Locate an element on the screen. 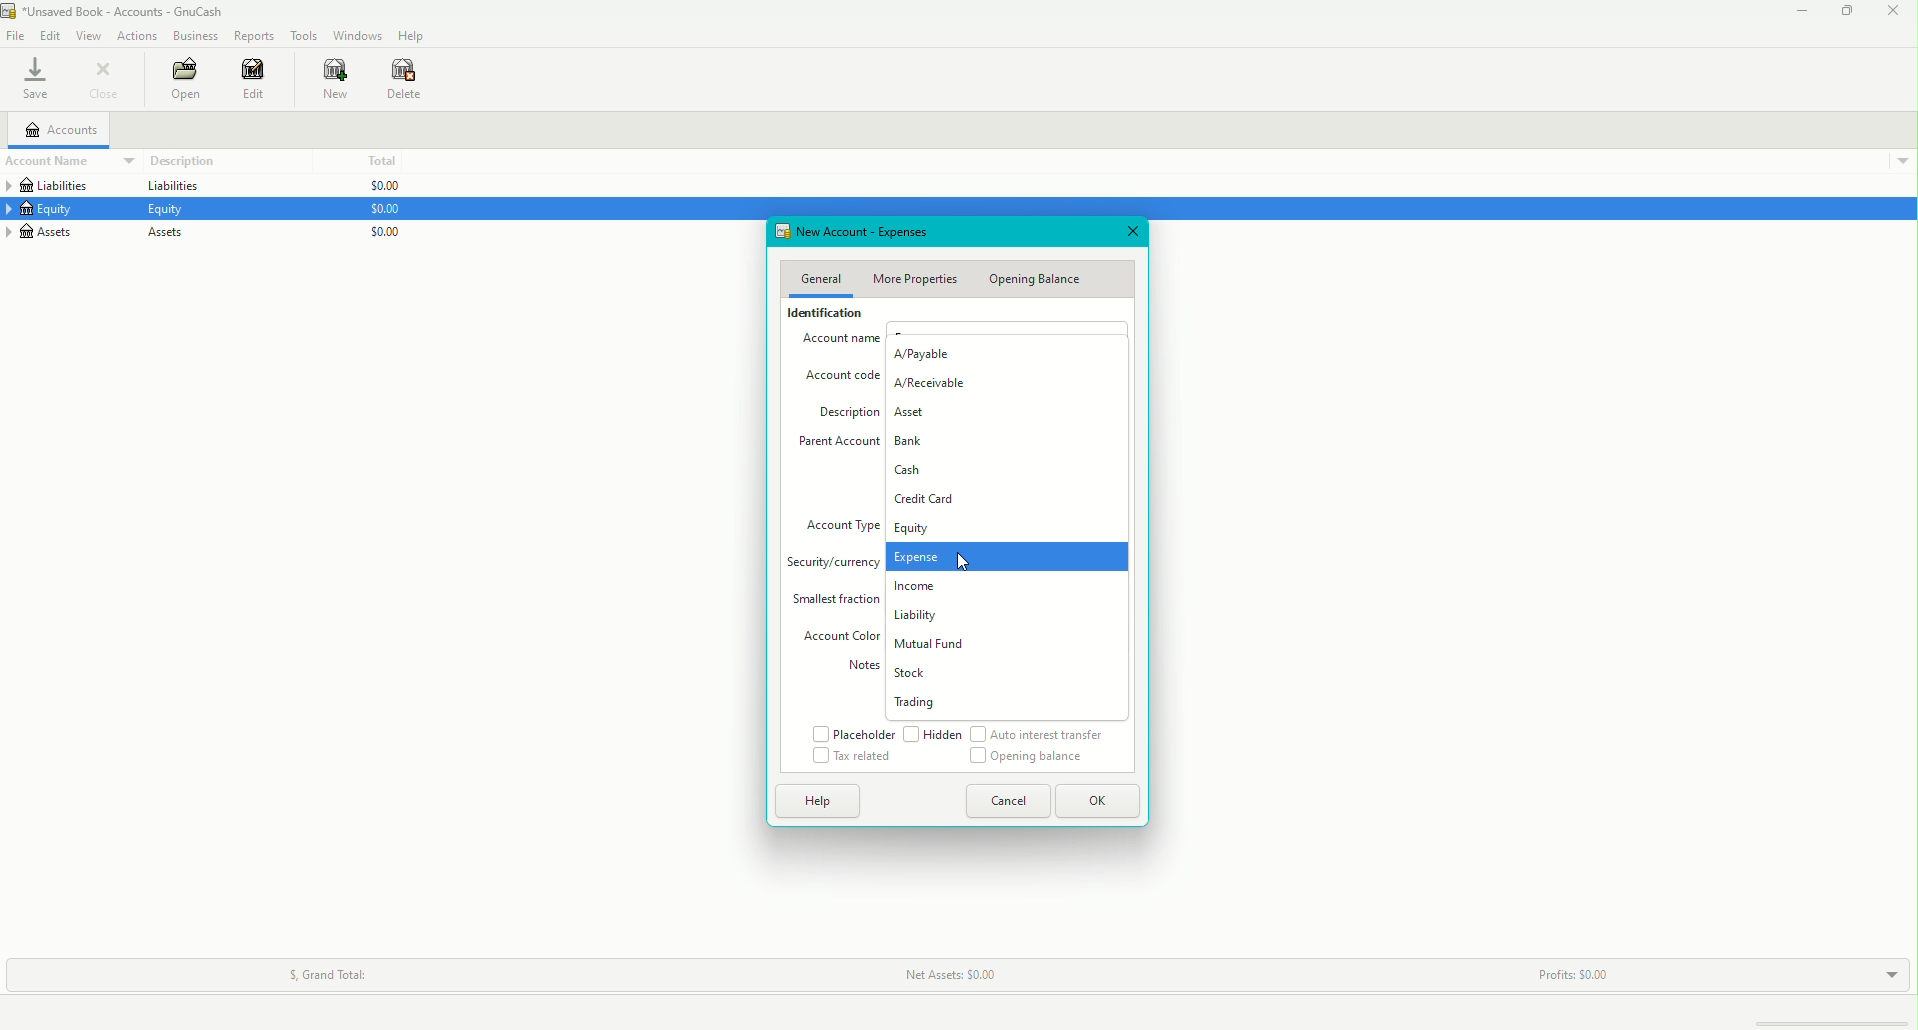 The height and width of the screenshot is (1030, 1918). Income is located at coordinates (917, 588).